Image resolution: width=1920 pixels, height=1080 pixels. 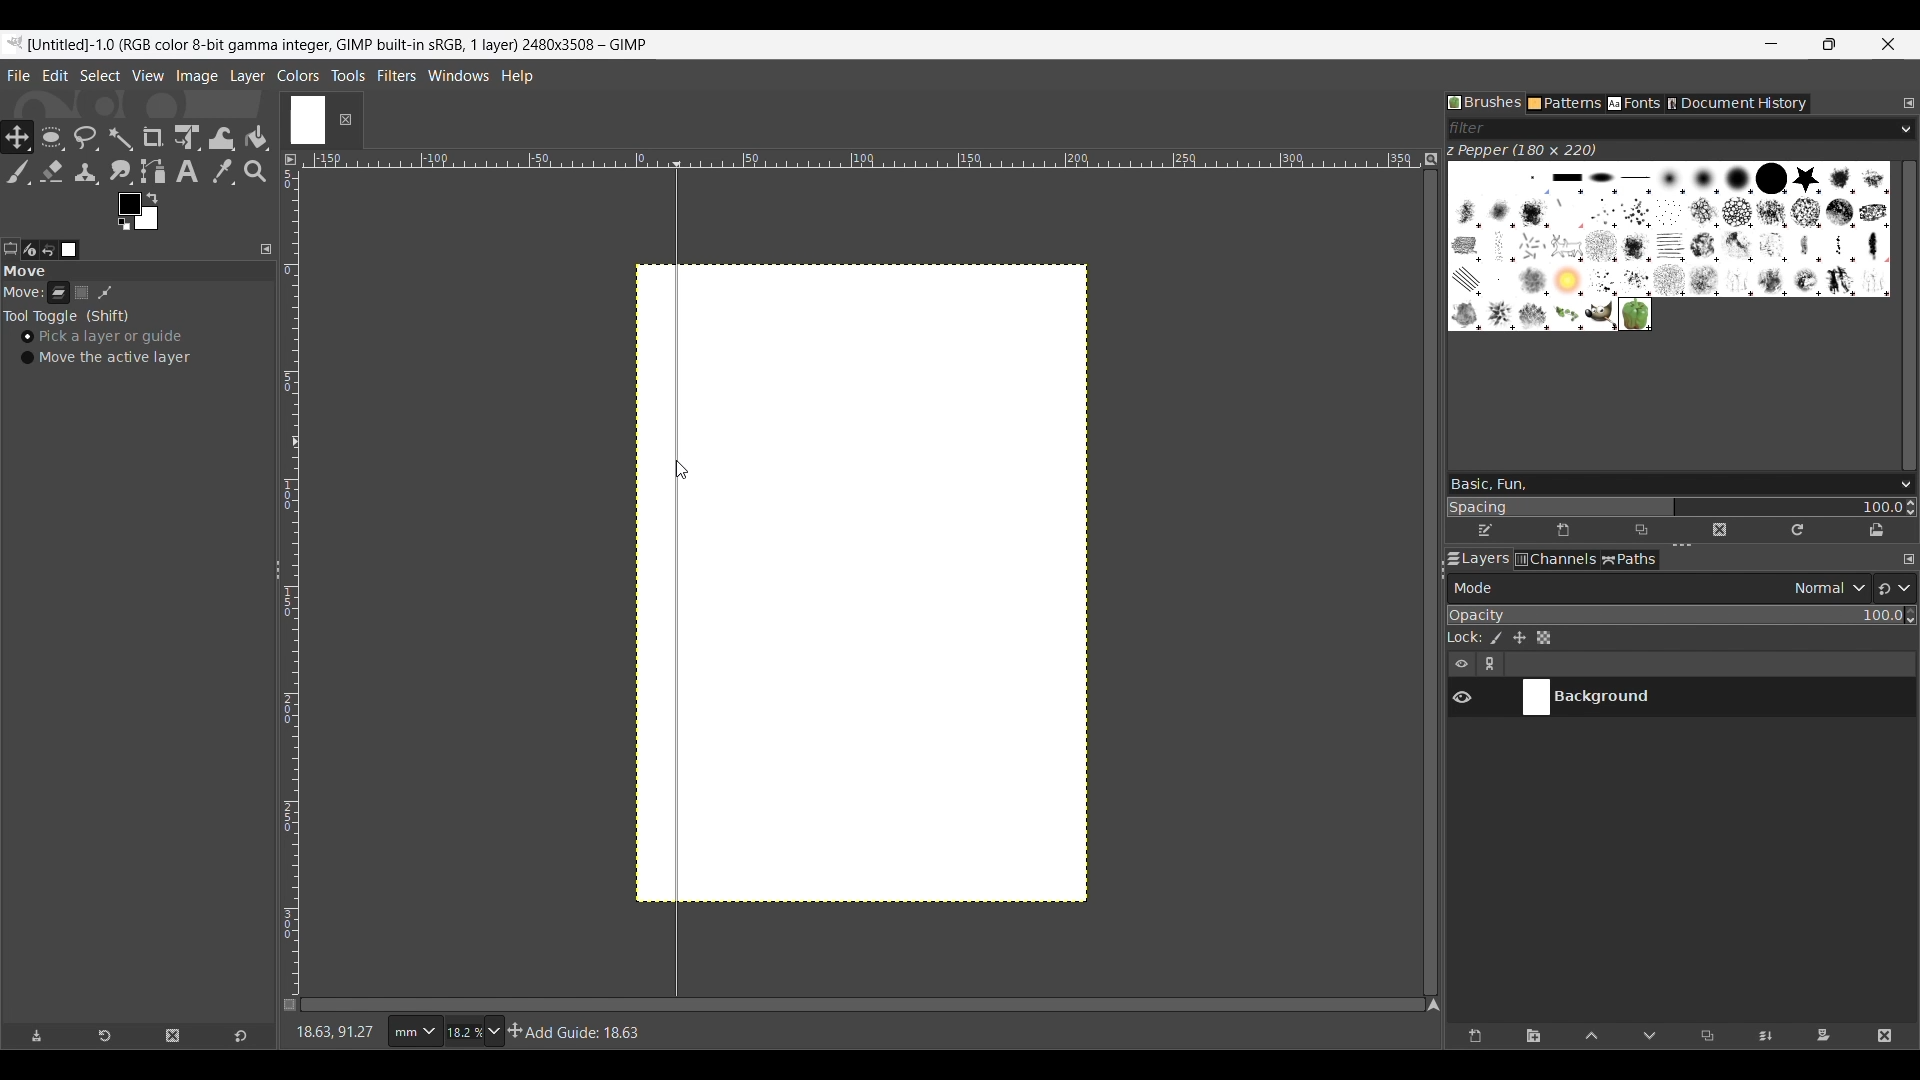 I want to click on Unified transform tool, so click(x=186, y=137).